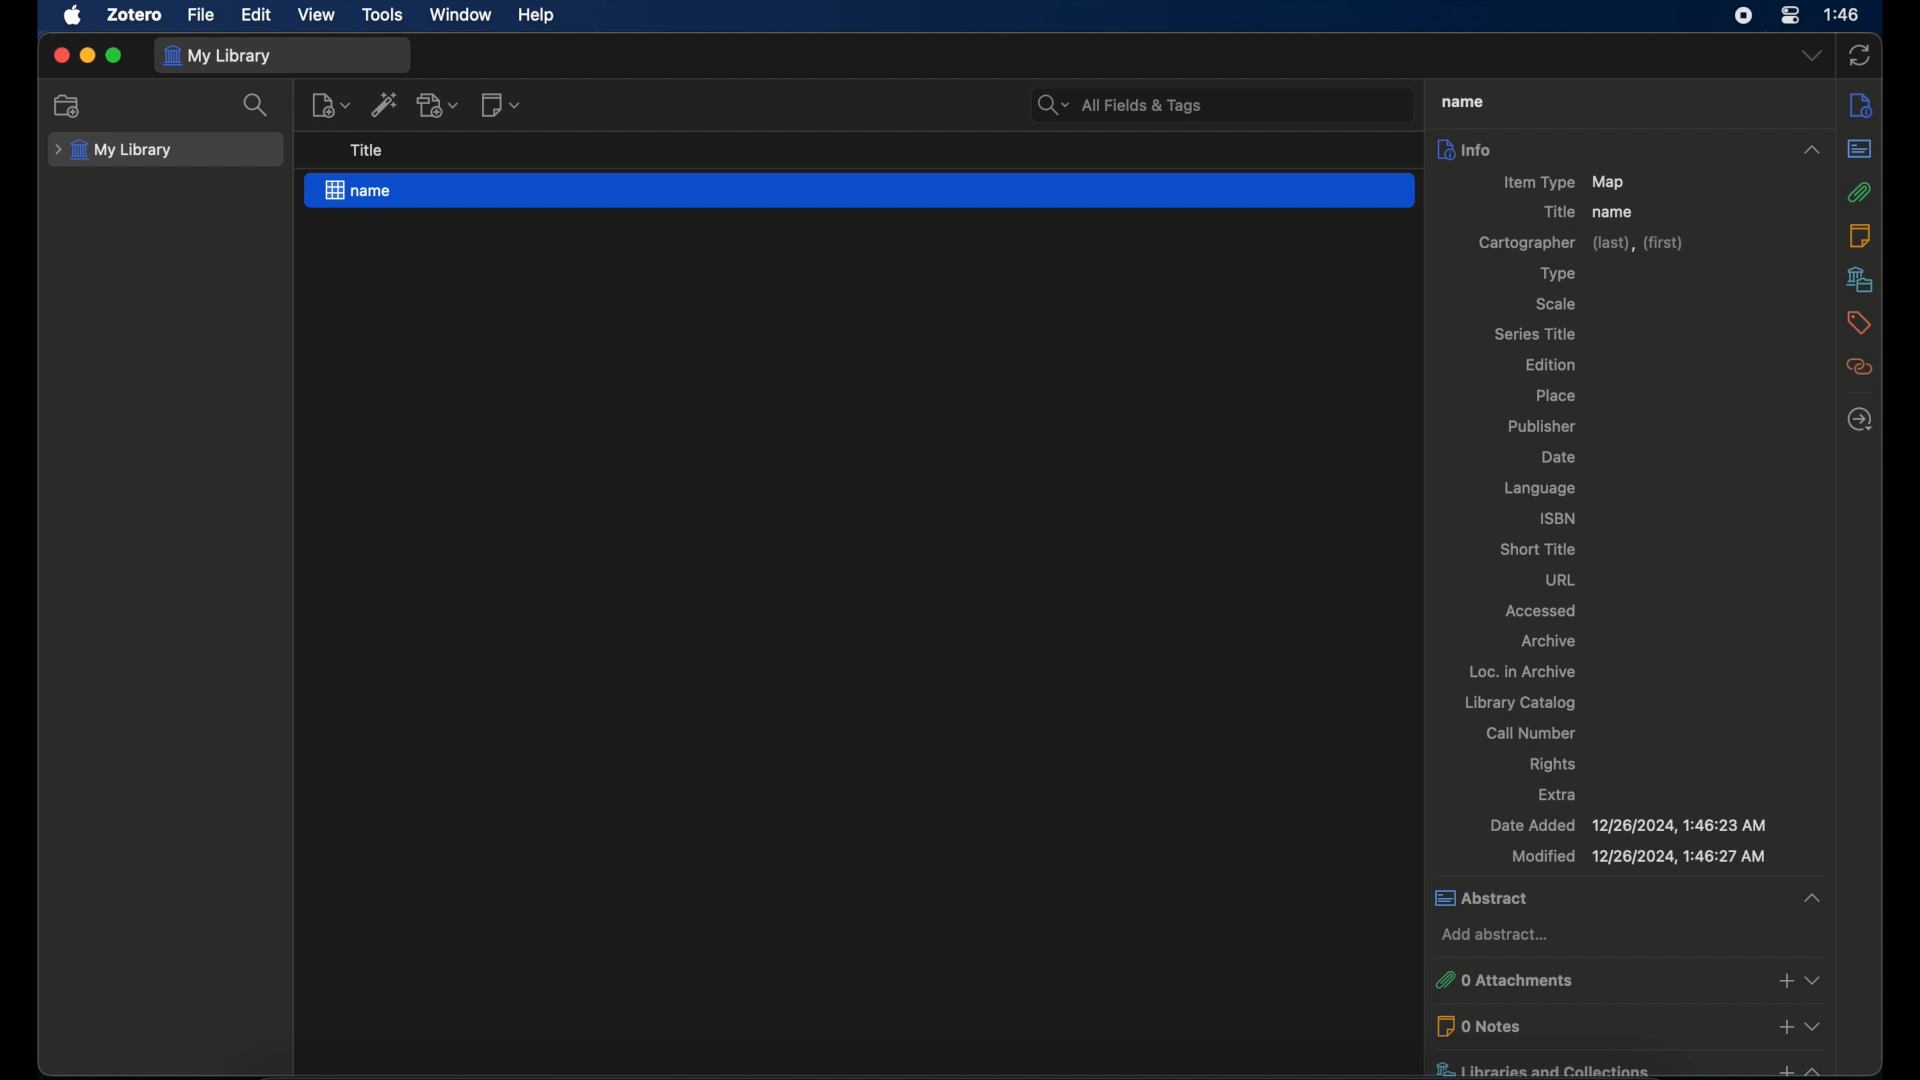  Describe the element at coordinates (1546, 424) in the screenshot. I see `publisher` at that location.